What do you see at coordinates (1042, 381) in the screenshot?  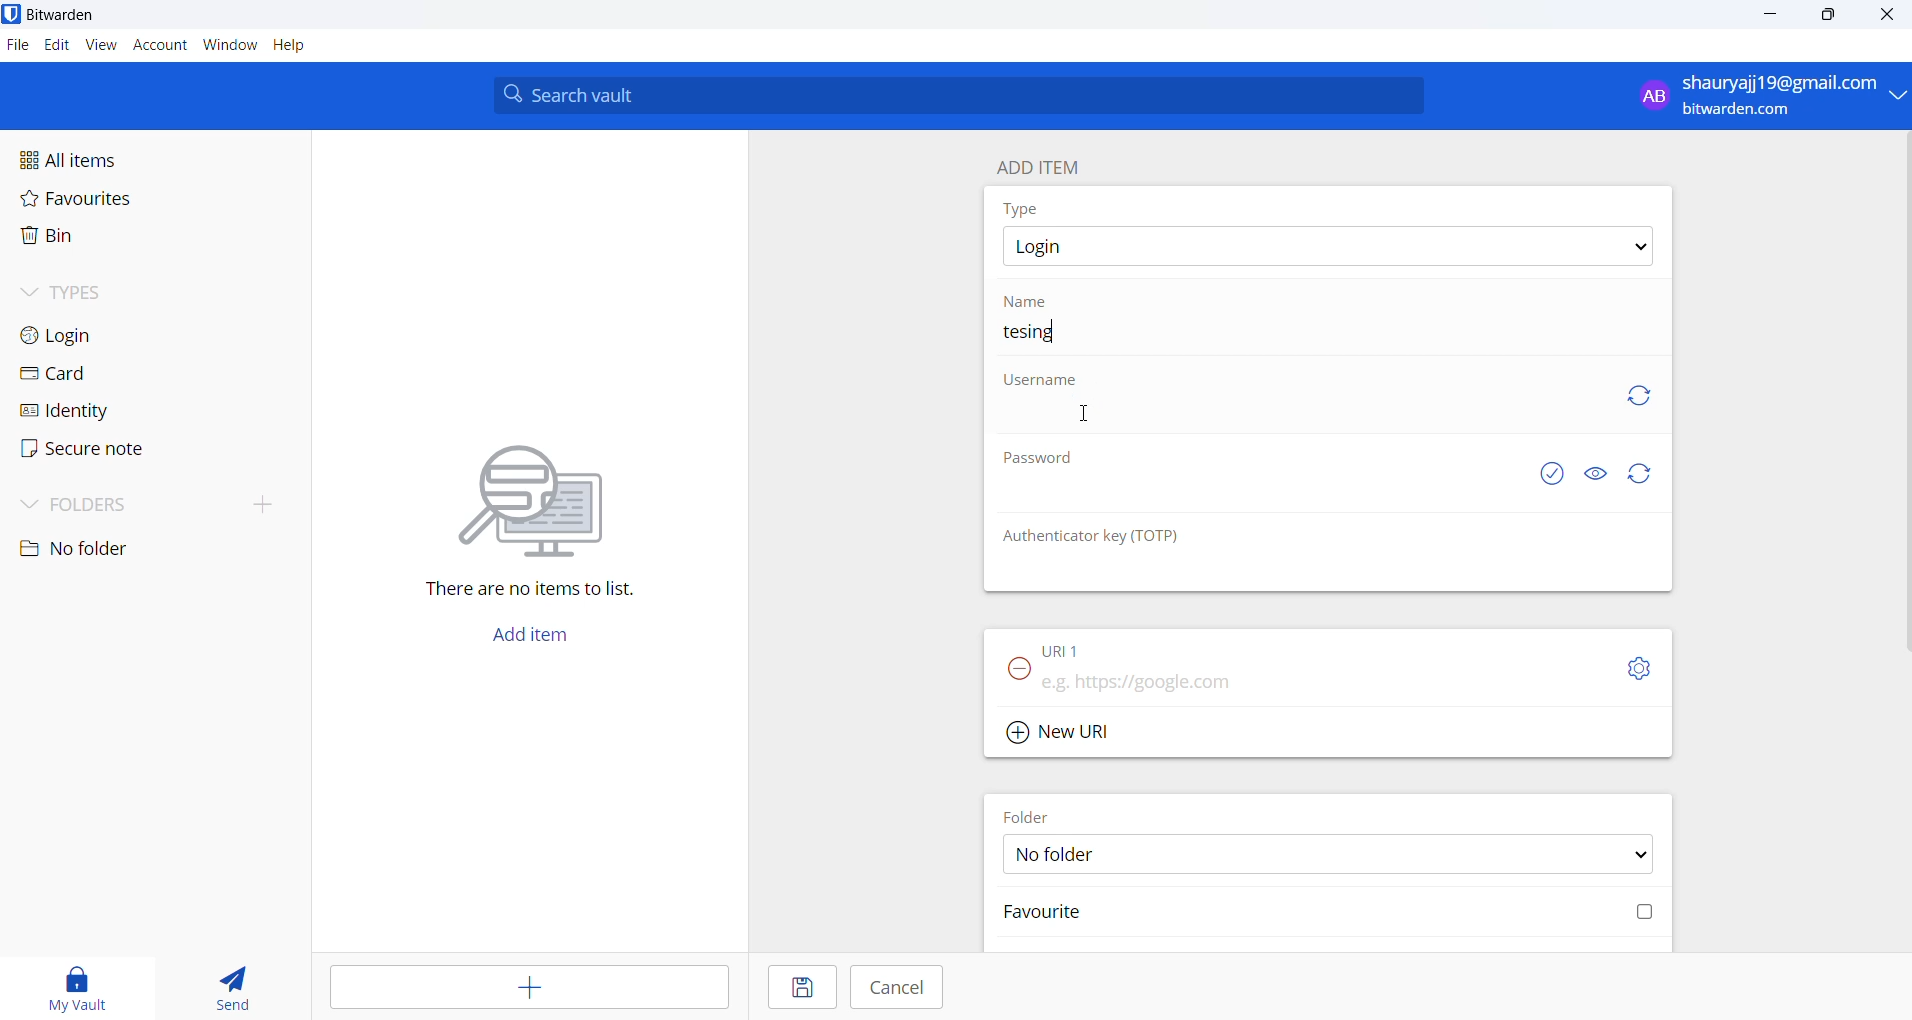 I see `username` at bounding box center [1042, 381].